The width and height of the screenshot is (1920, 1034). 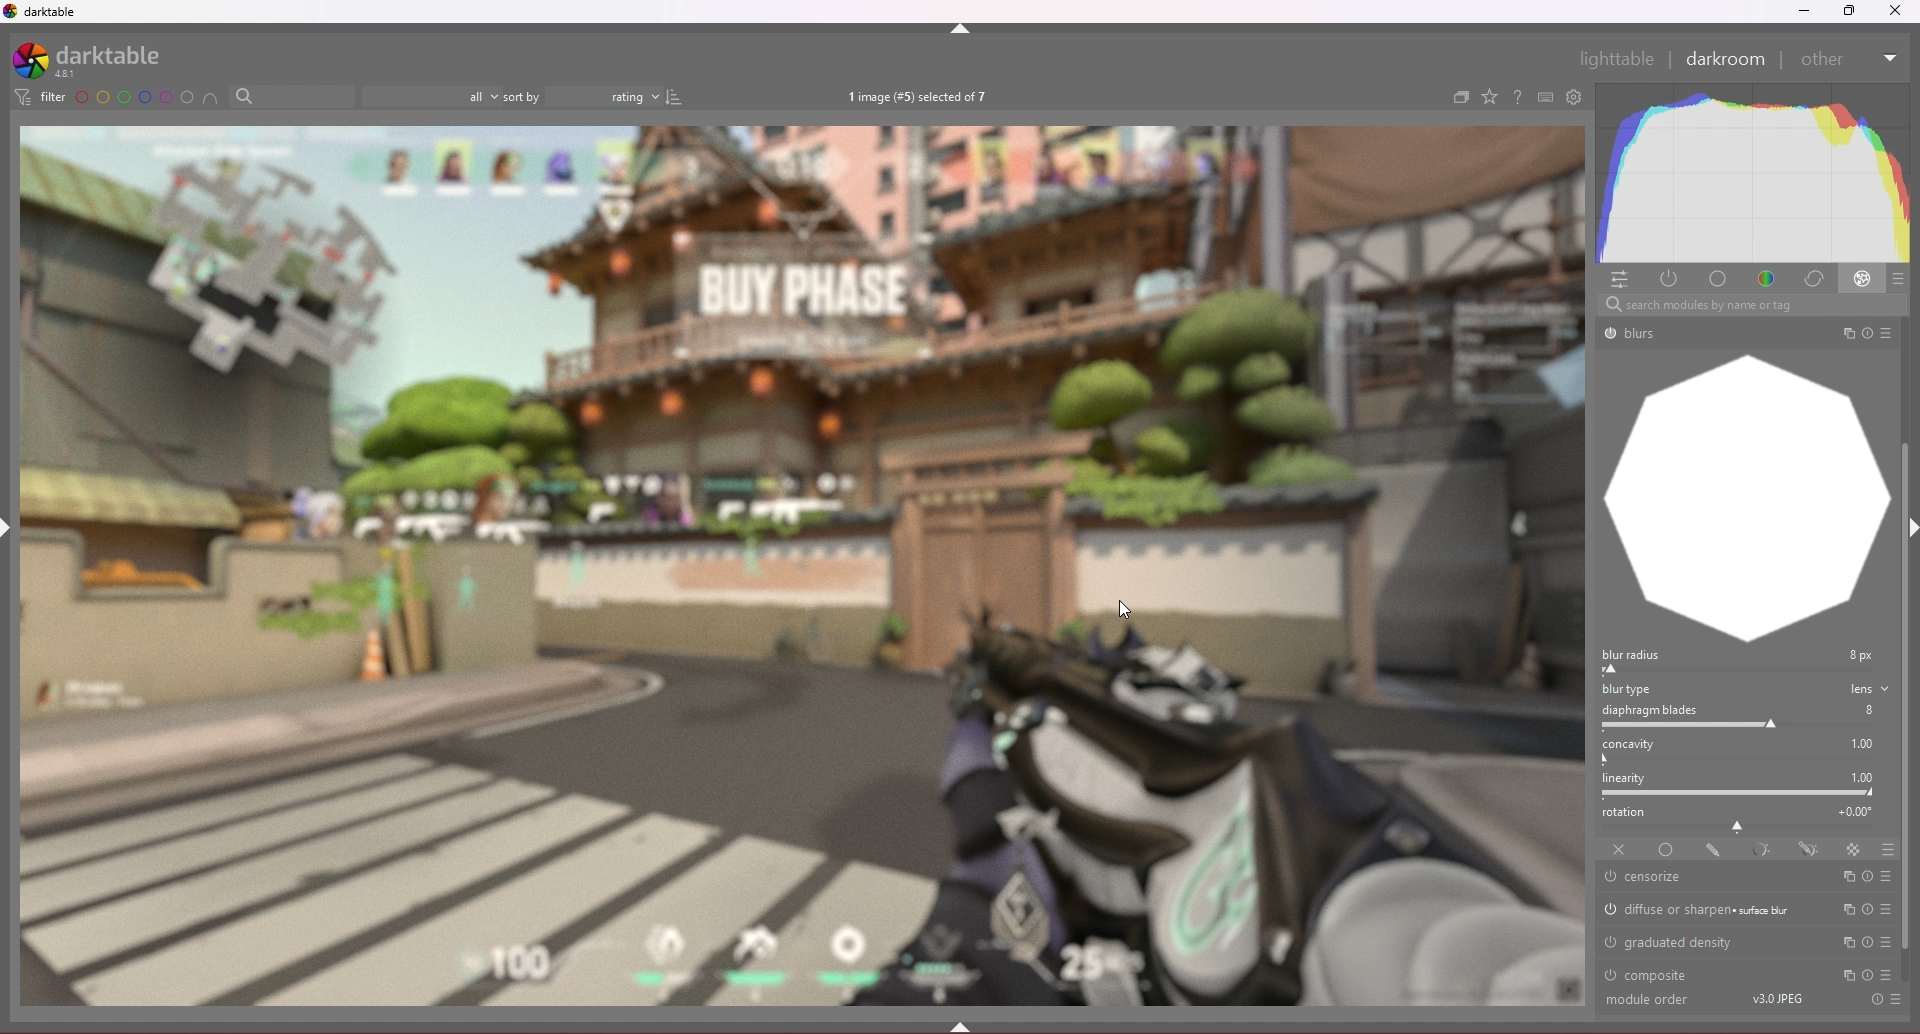 What do you see at coordinates (1890, 58) in the screenshot?
I see `` at bounding box center [1890, 58].